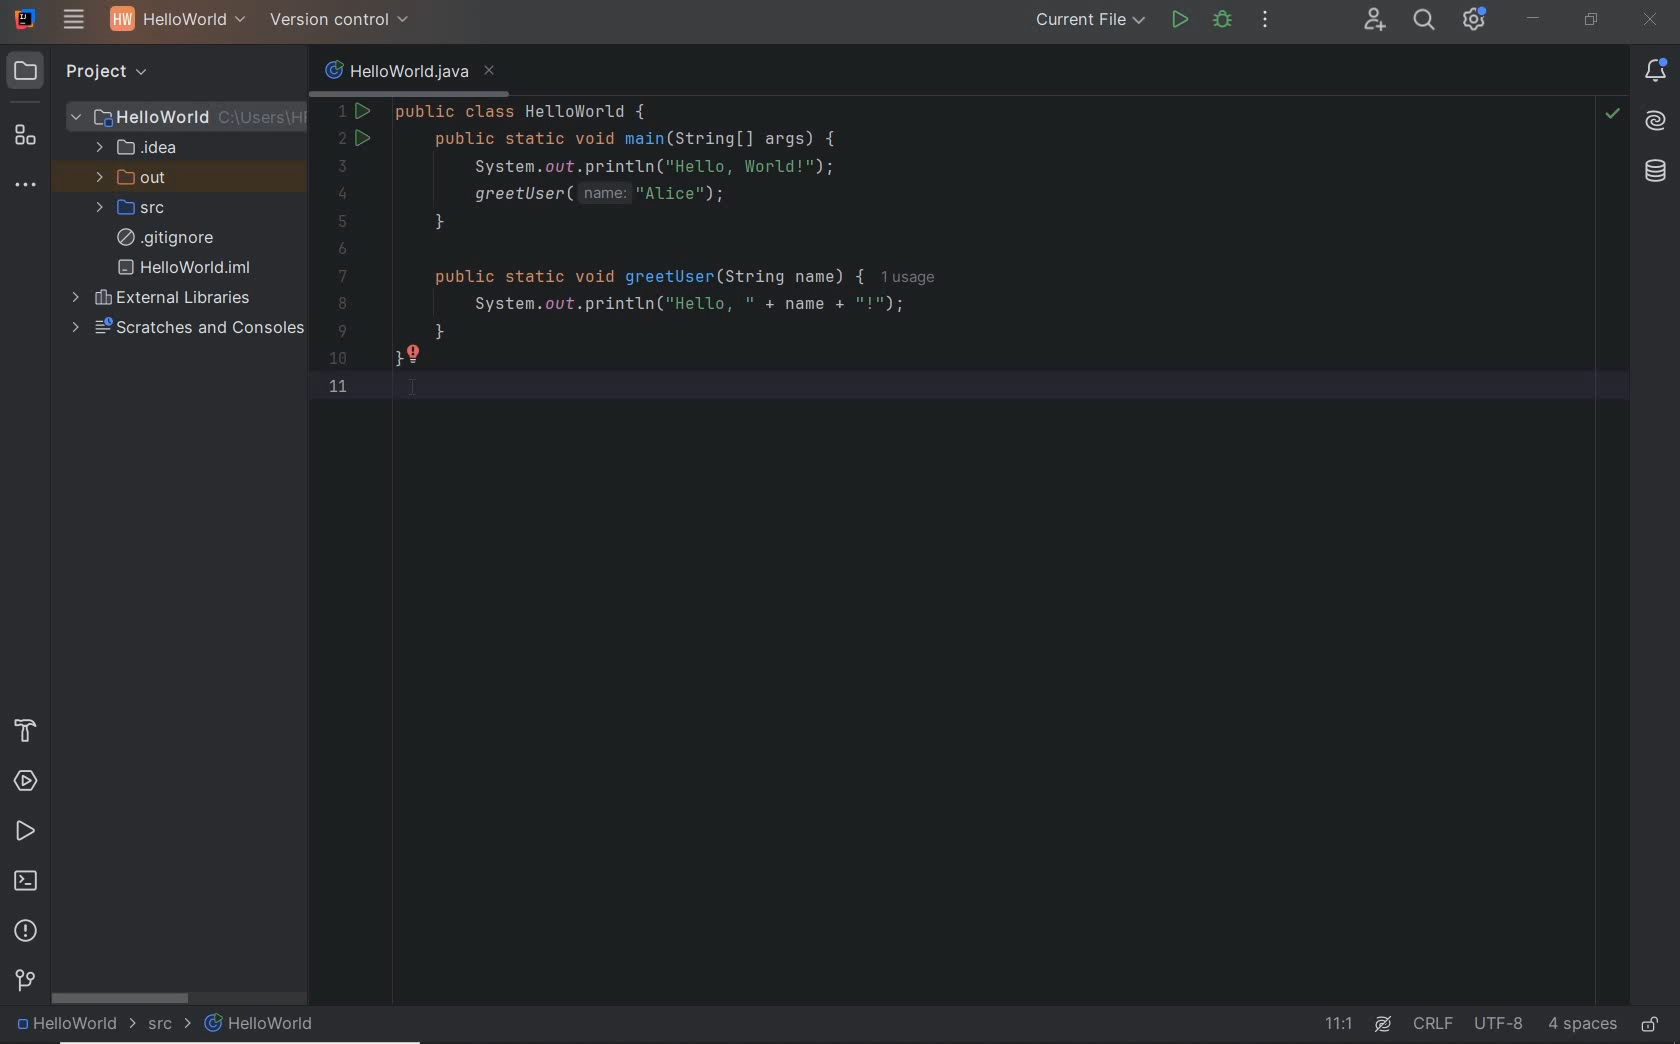 The image size is (1680, 1044). I want to click on build, so click(30, 730).